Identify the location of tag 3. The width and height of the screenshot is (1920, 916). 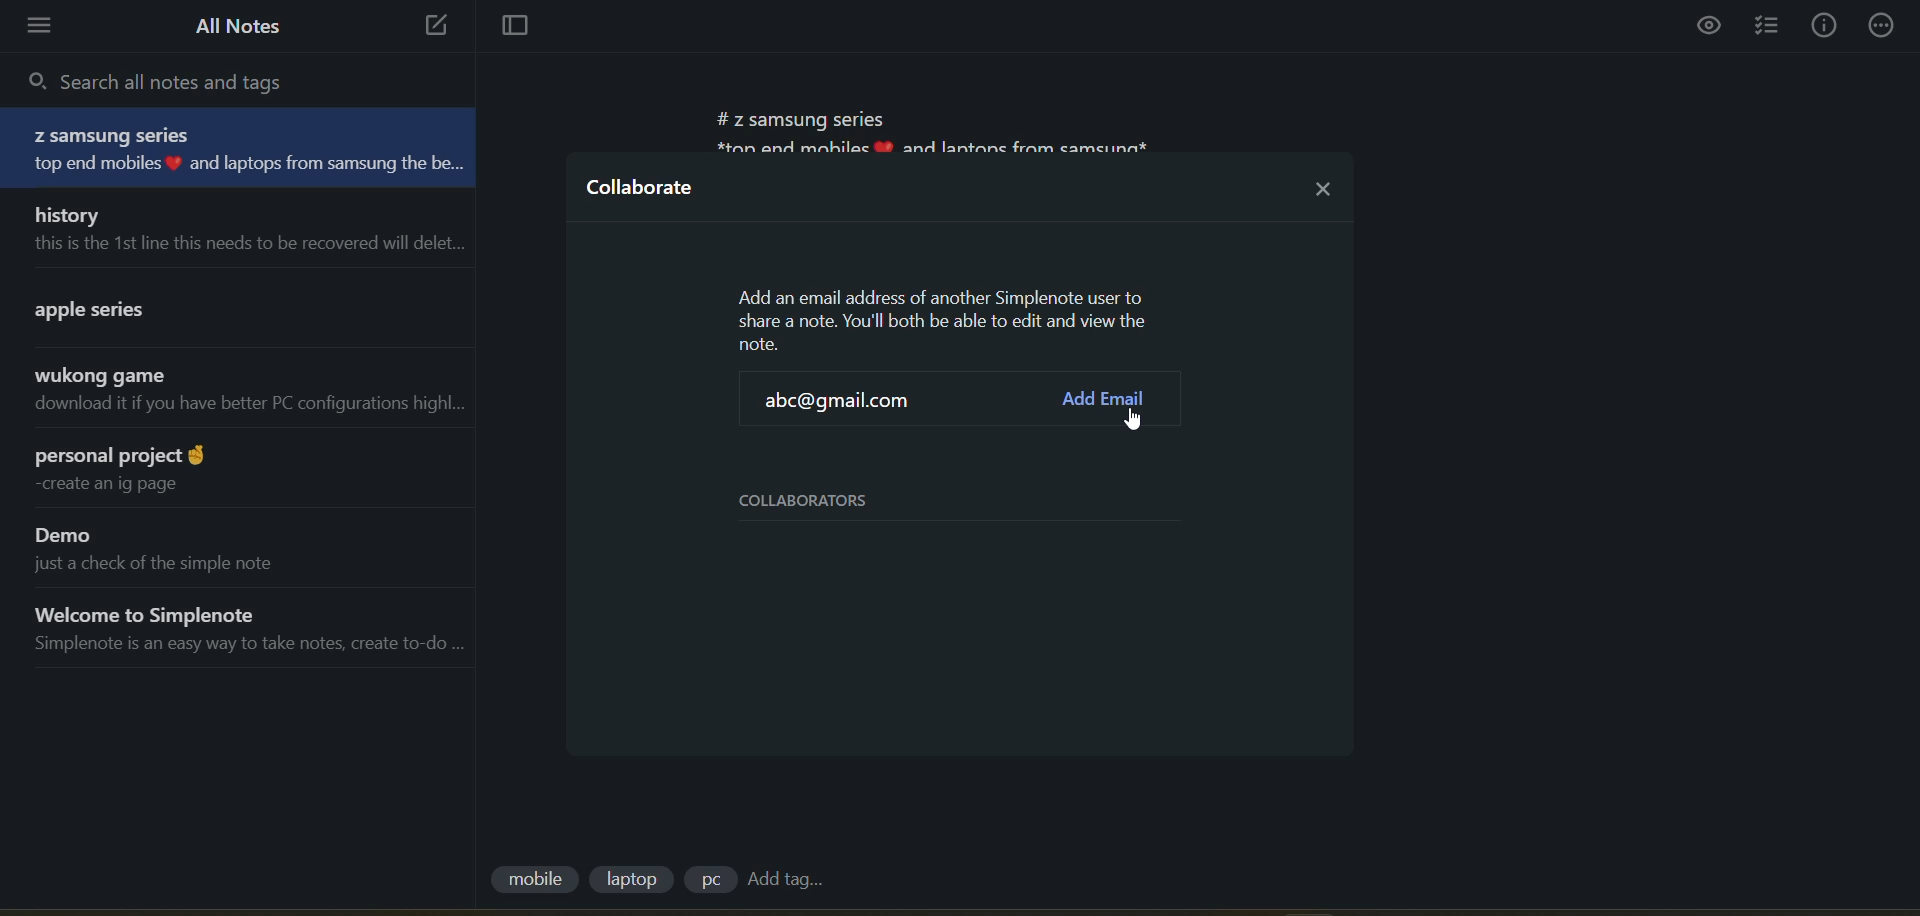
(709, 879).